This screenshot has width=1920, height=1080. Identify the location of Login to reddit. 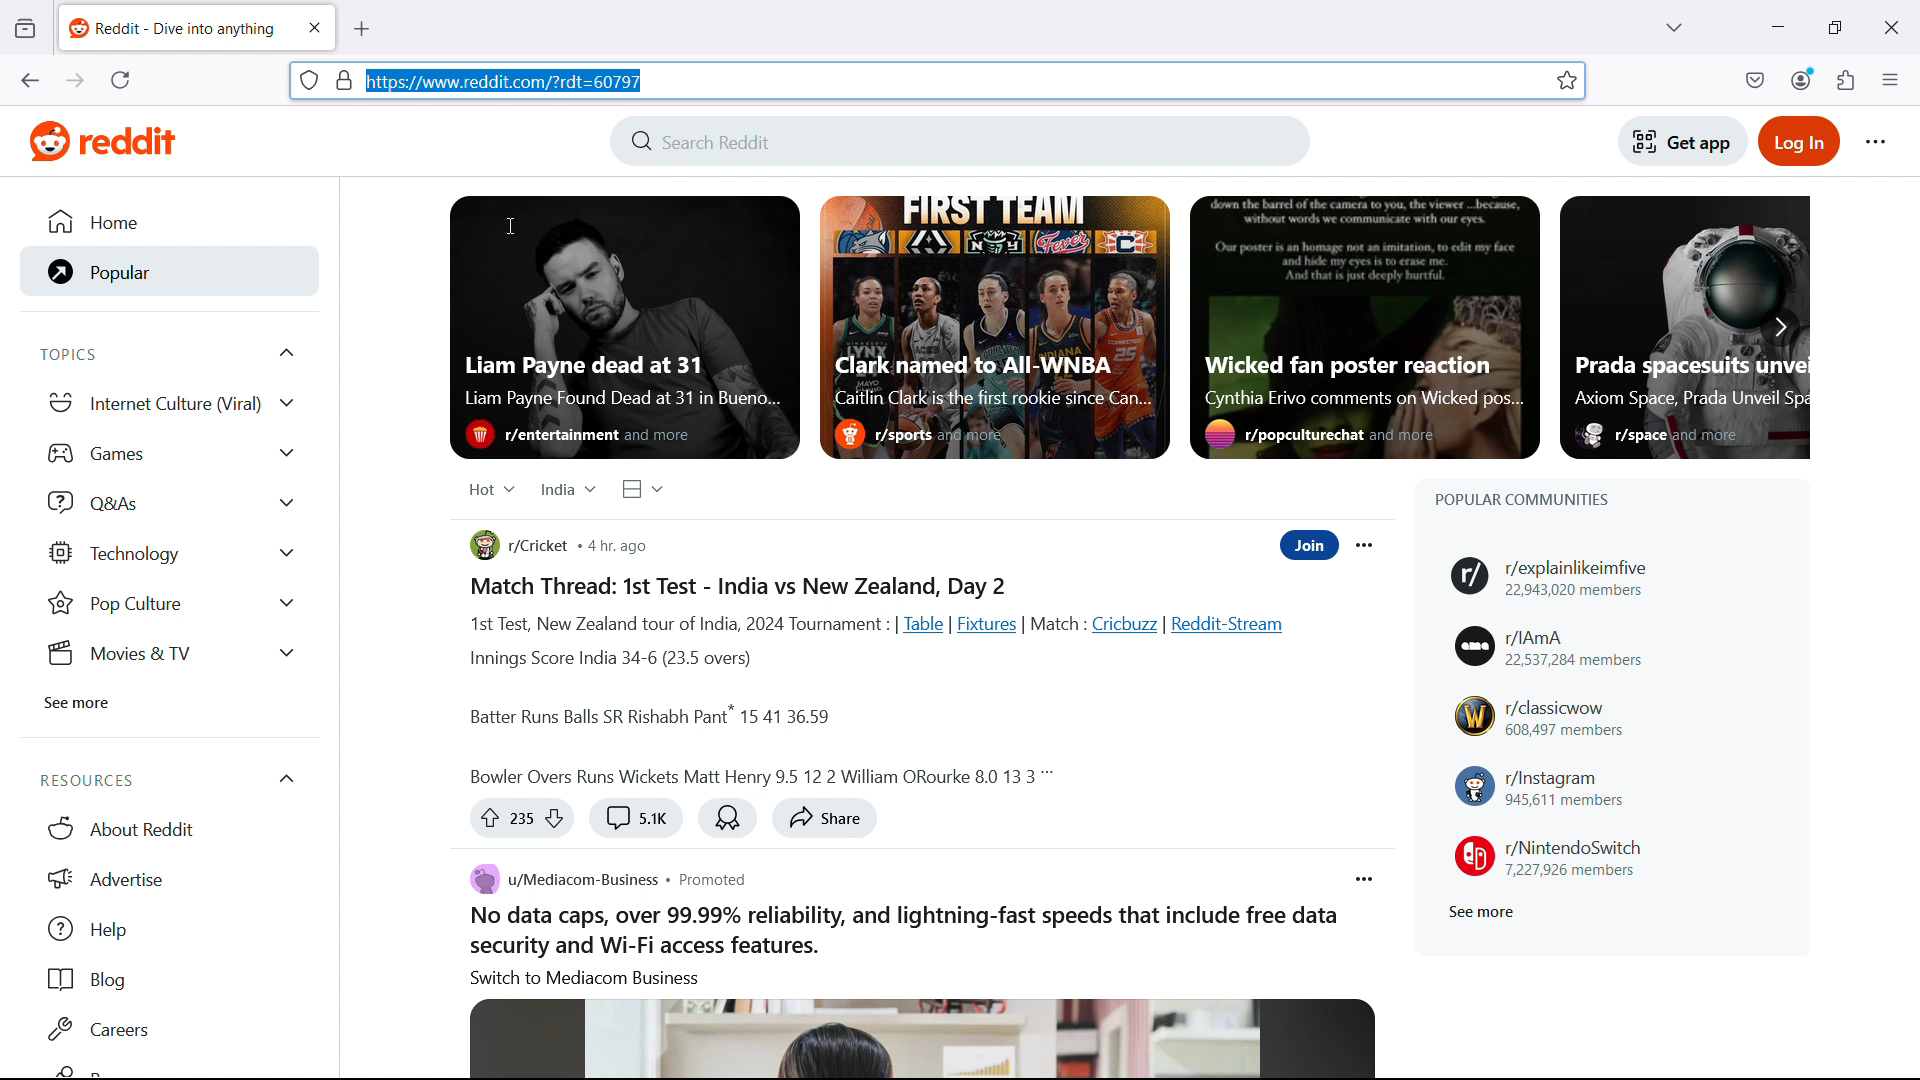
(1802, 140).